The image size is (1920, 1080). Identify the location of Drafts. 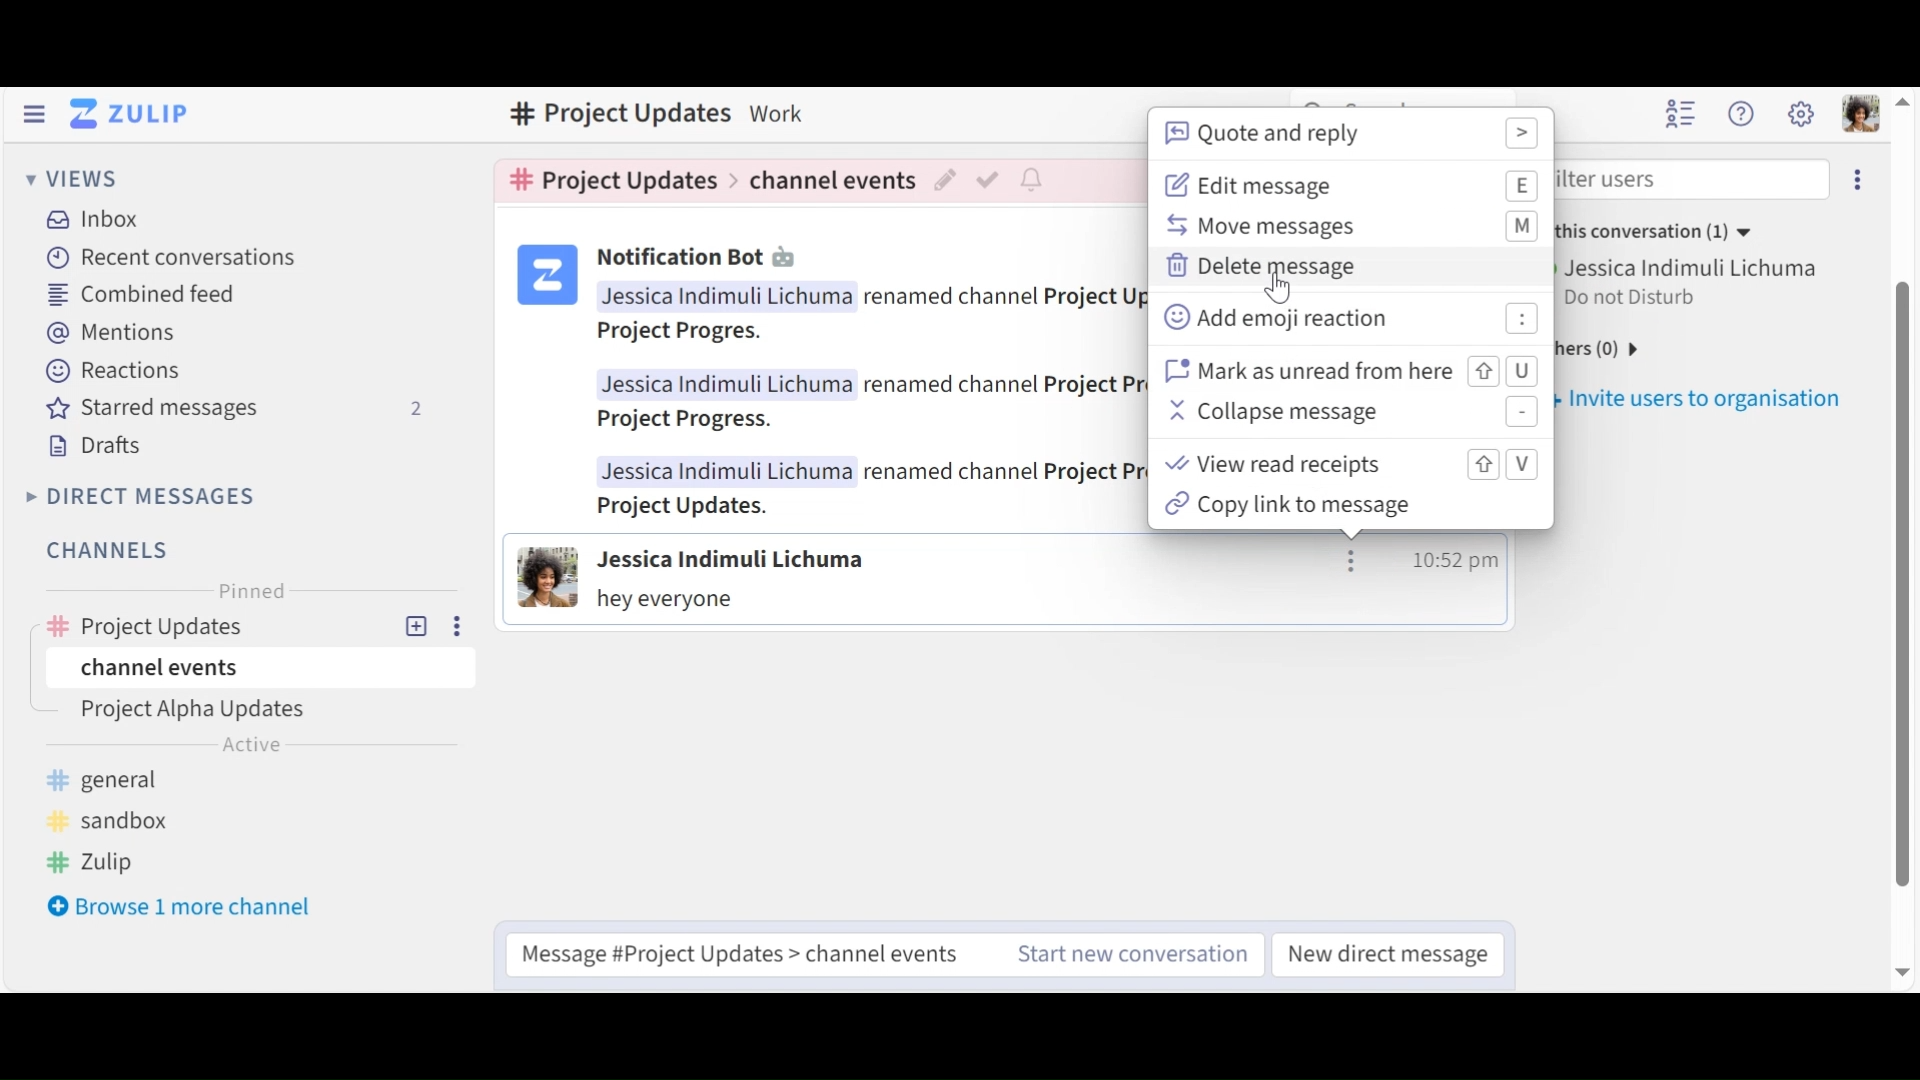
(99, 447).